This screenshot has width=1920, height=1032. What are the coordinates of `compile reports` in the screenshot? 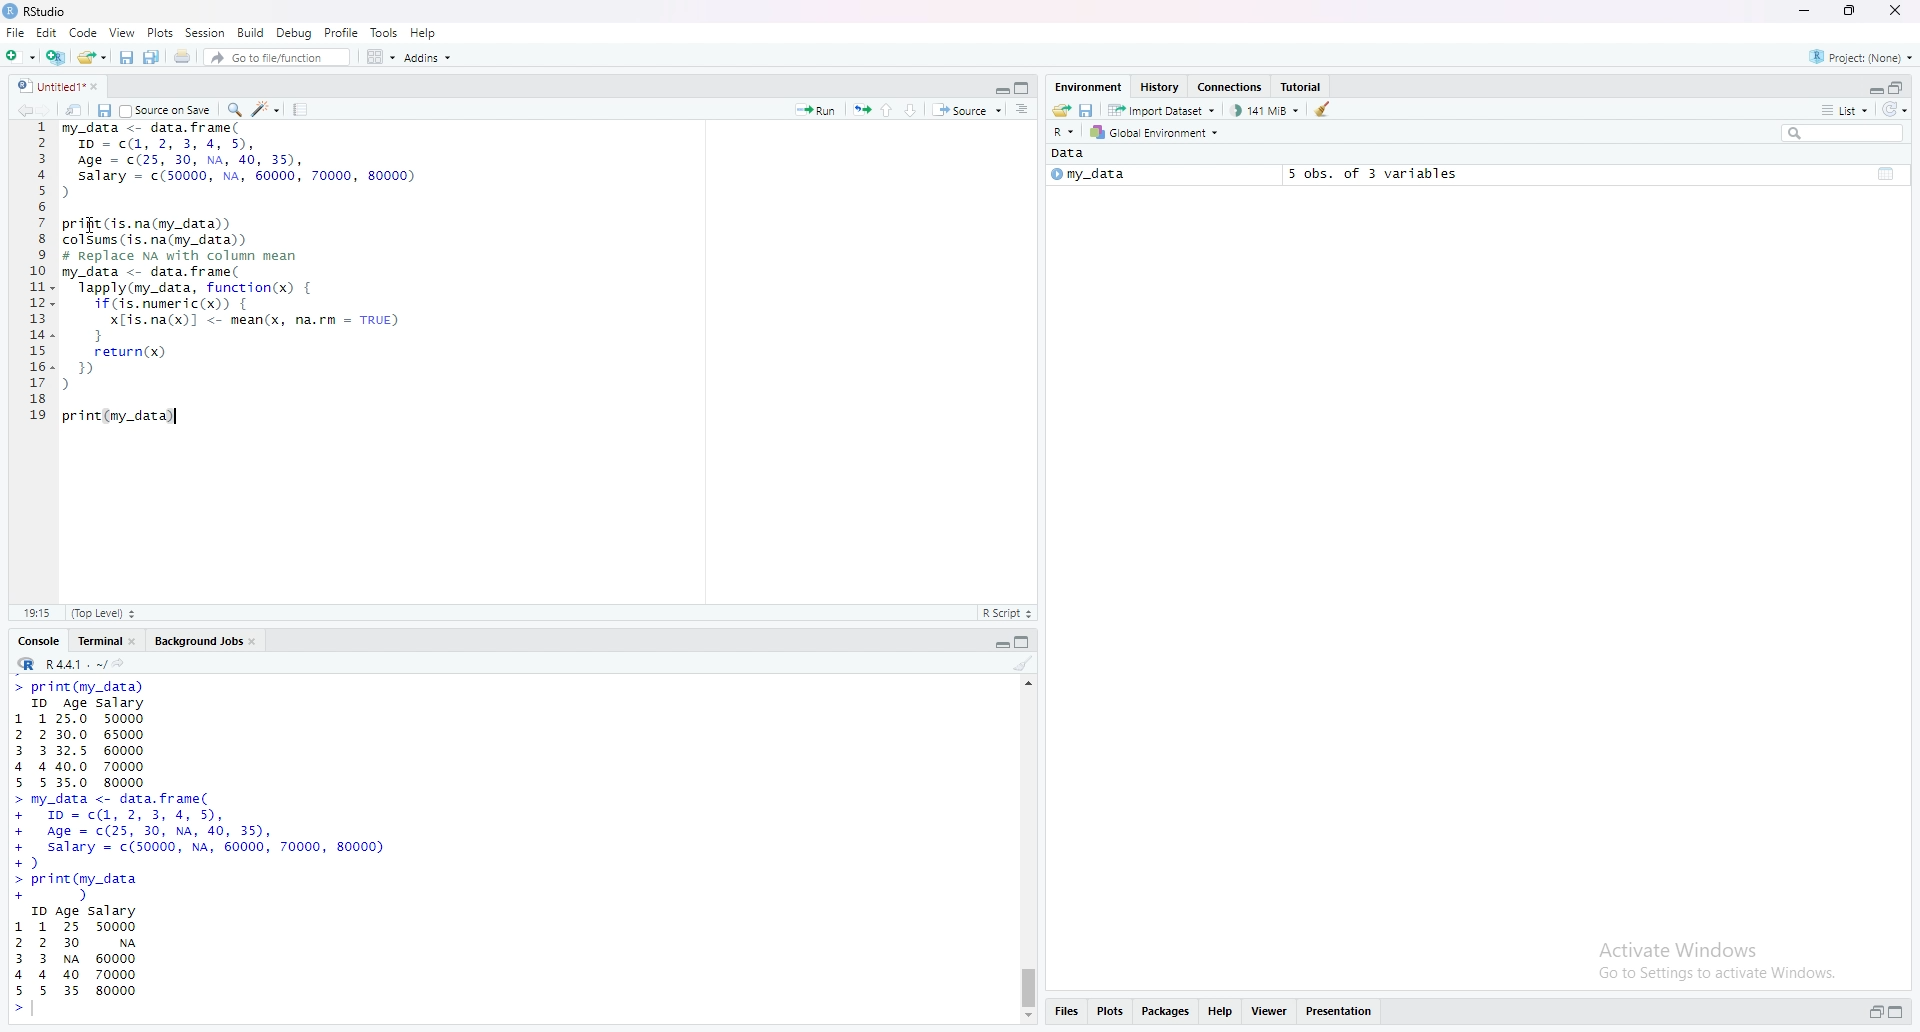 It's located at (303, 109).